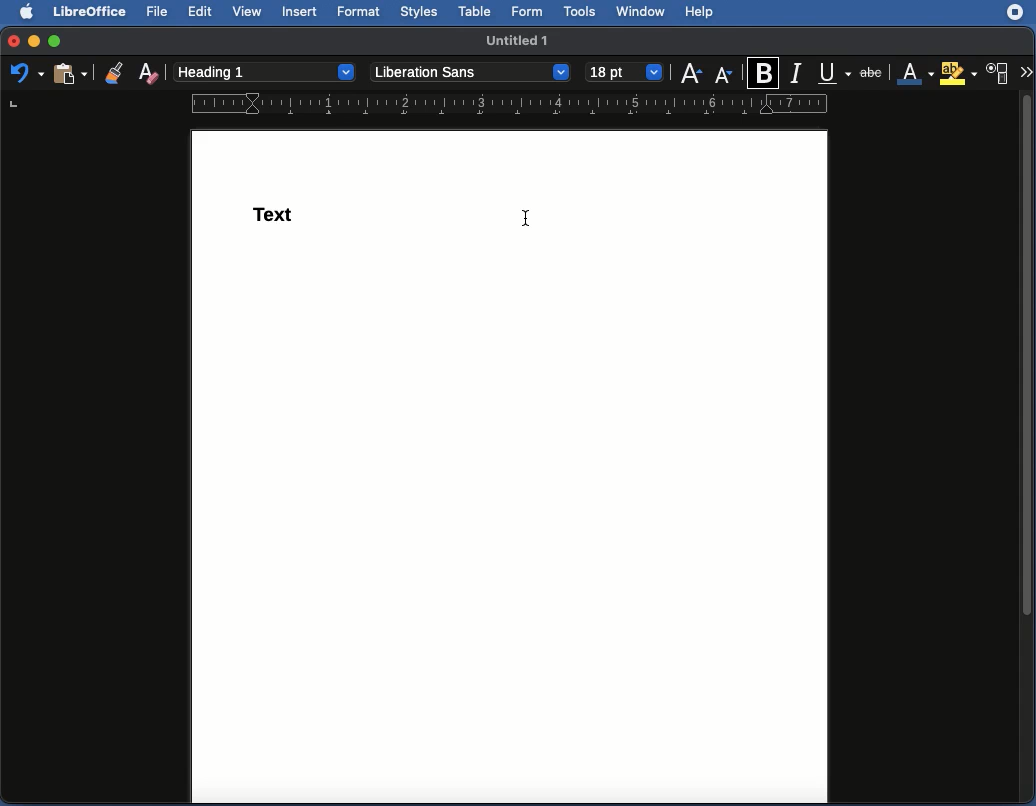 This screenshot has height=806, width=1036. I want to click on Font color, so click(915, 74).